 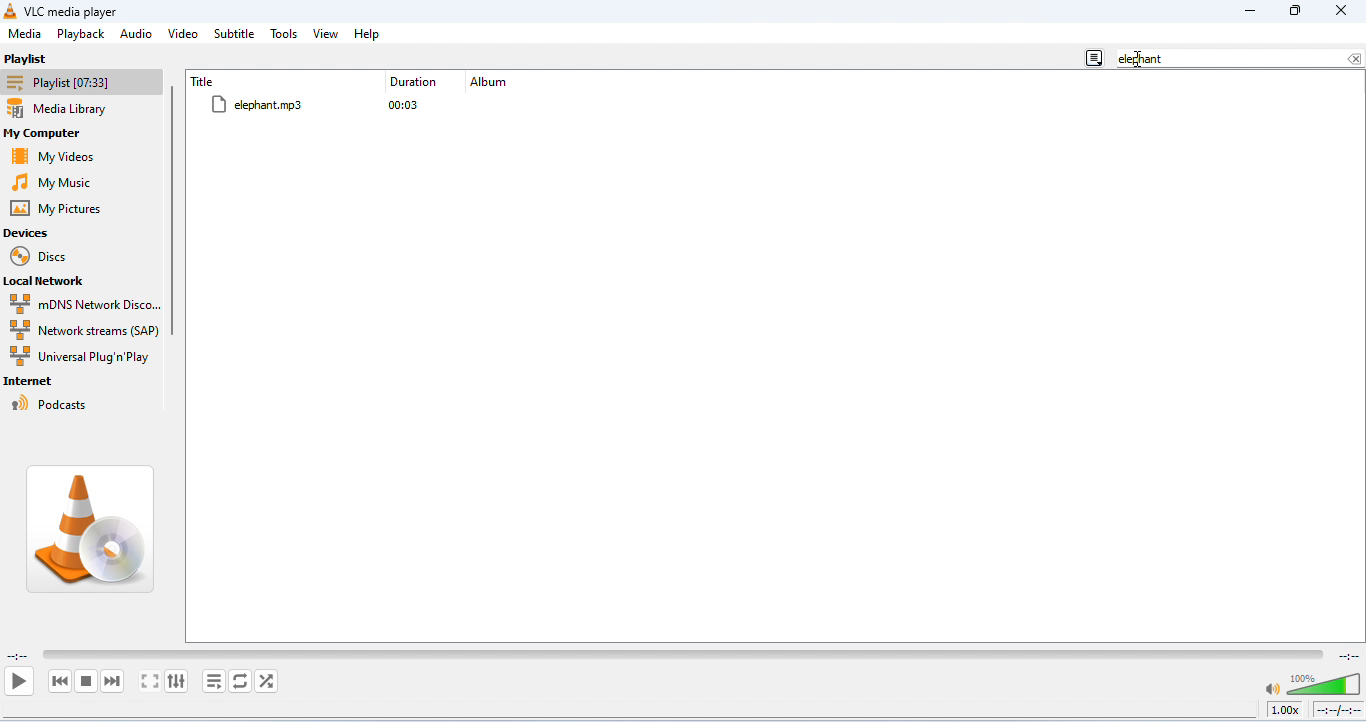 What do you see at coordinates (416, 83) in the screenshot?
I see `` at bounding box center [416, 83].